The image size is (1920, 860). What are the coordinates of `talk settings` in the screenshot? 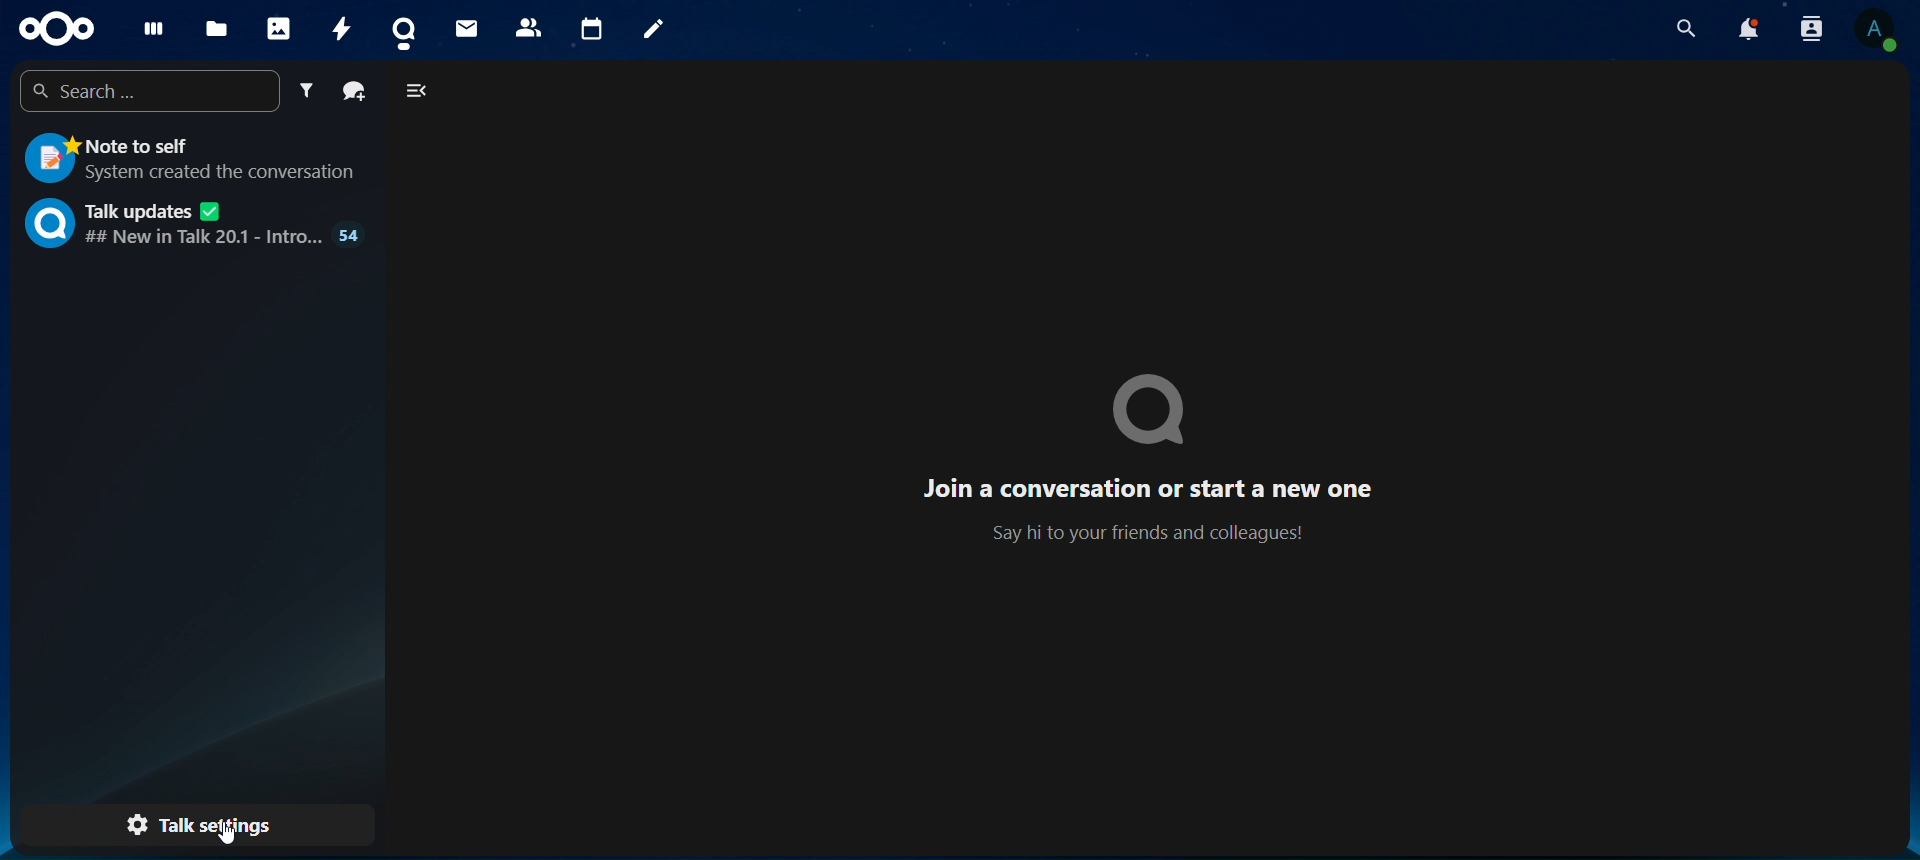 It's located at (196, 824).